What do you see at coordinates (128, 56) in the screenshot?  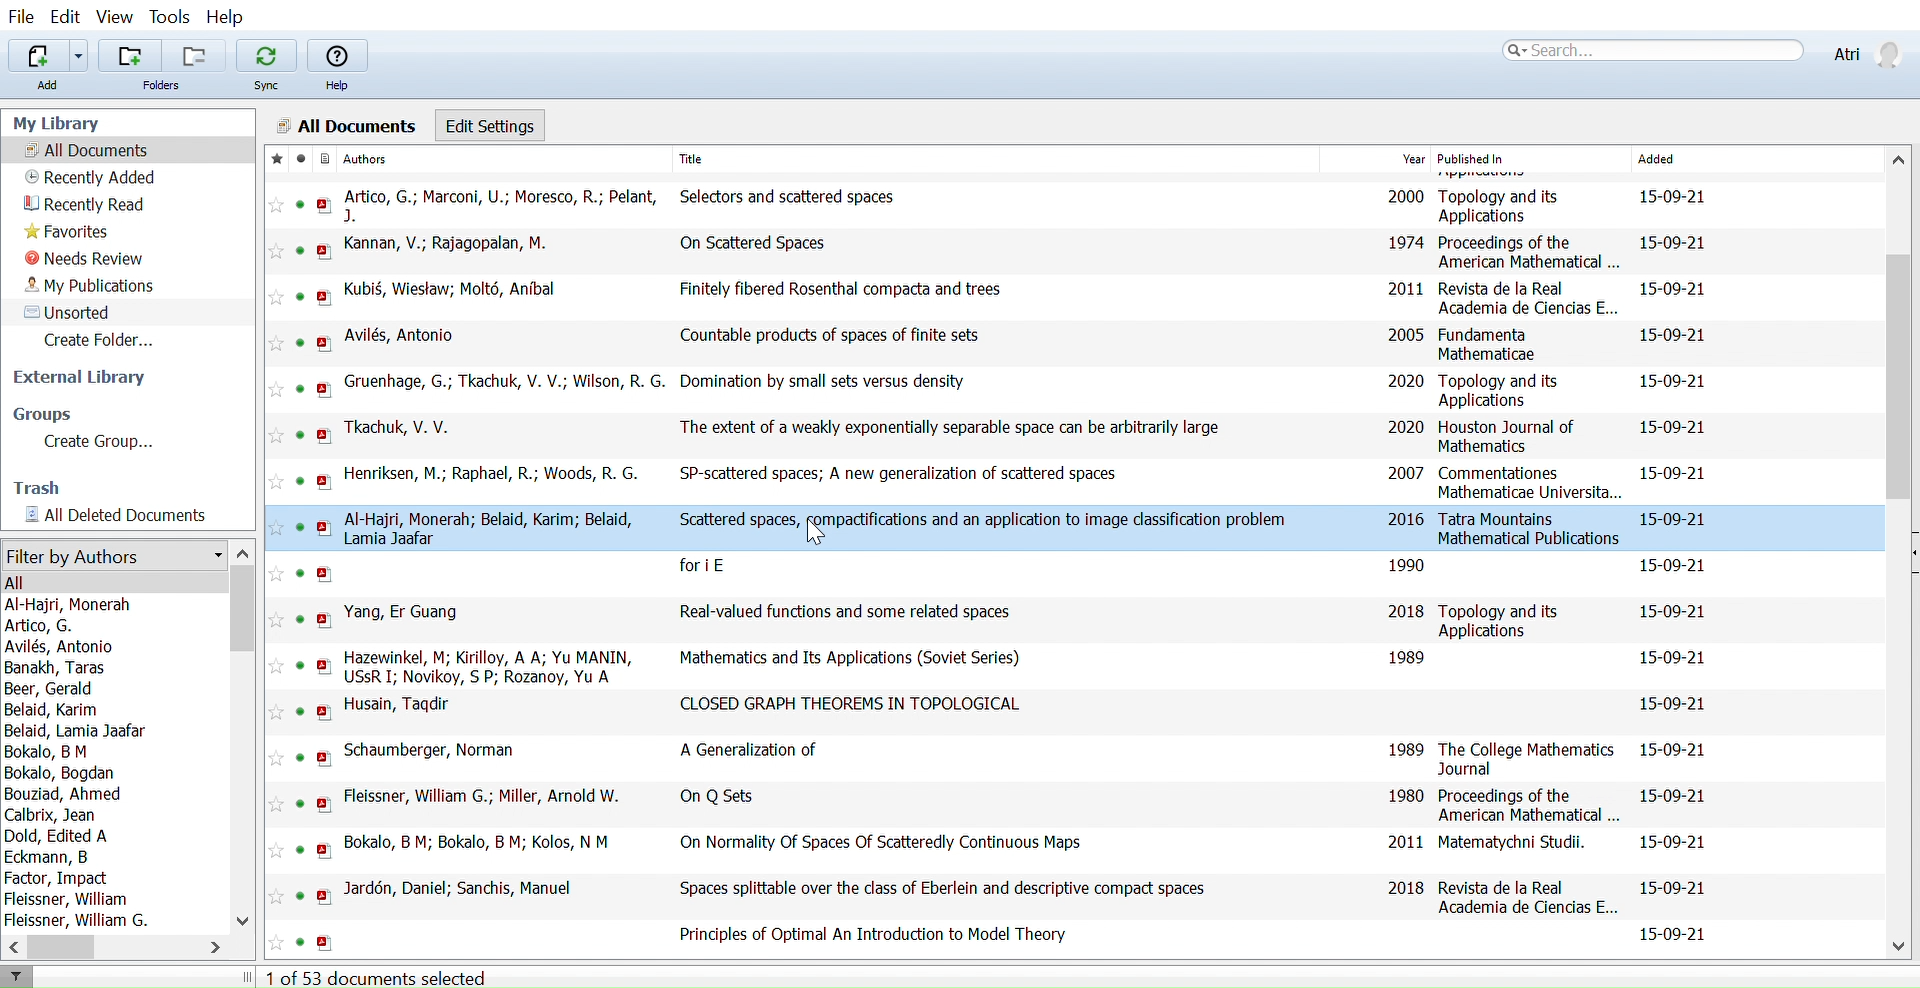 I see `Add folders` at bounding box center [128, 56].